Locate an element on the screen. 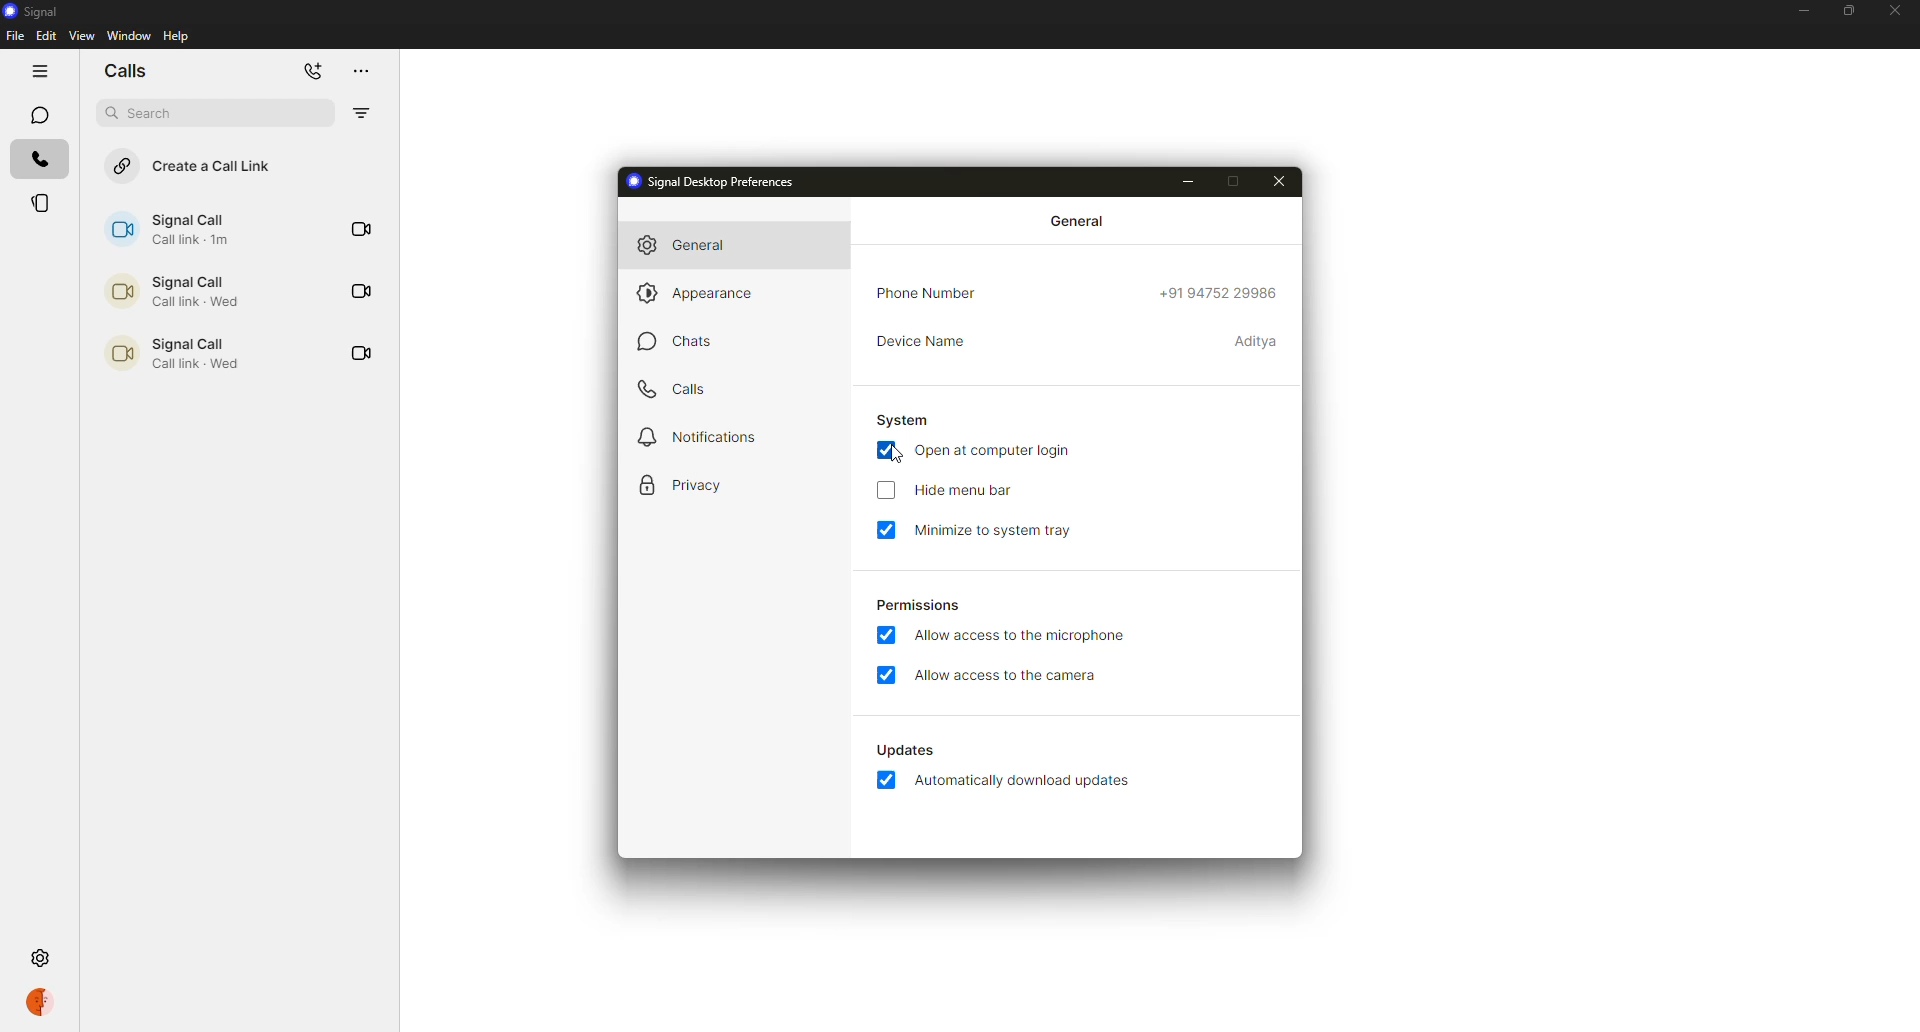  device name is located at coordinates (922, 341).